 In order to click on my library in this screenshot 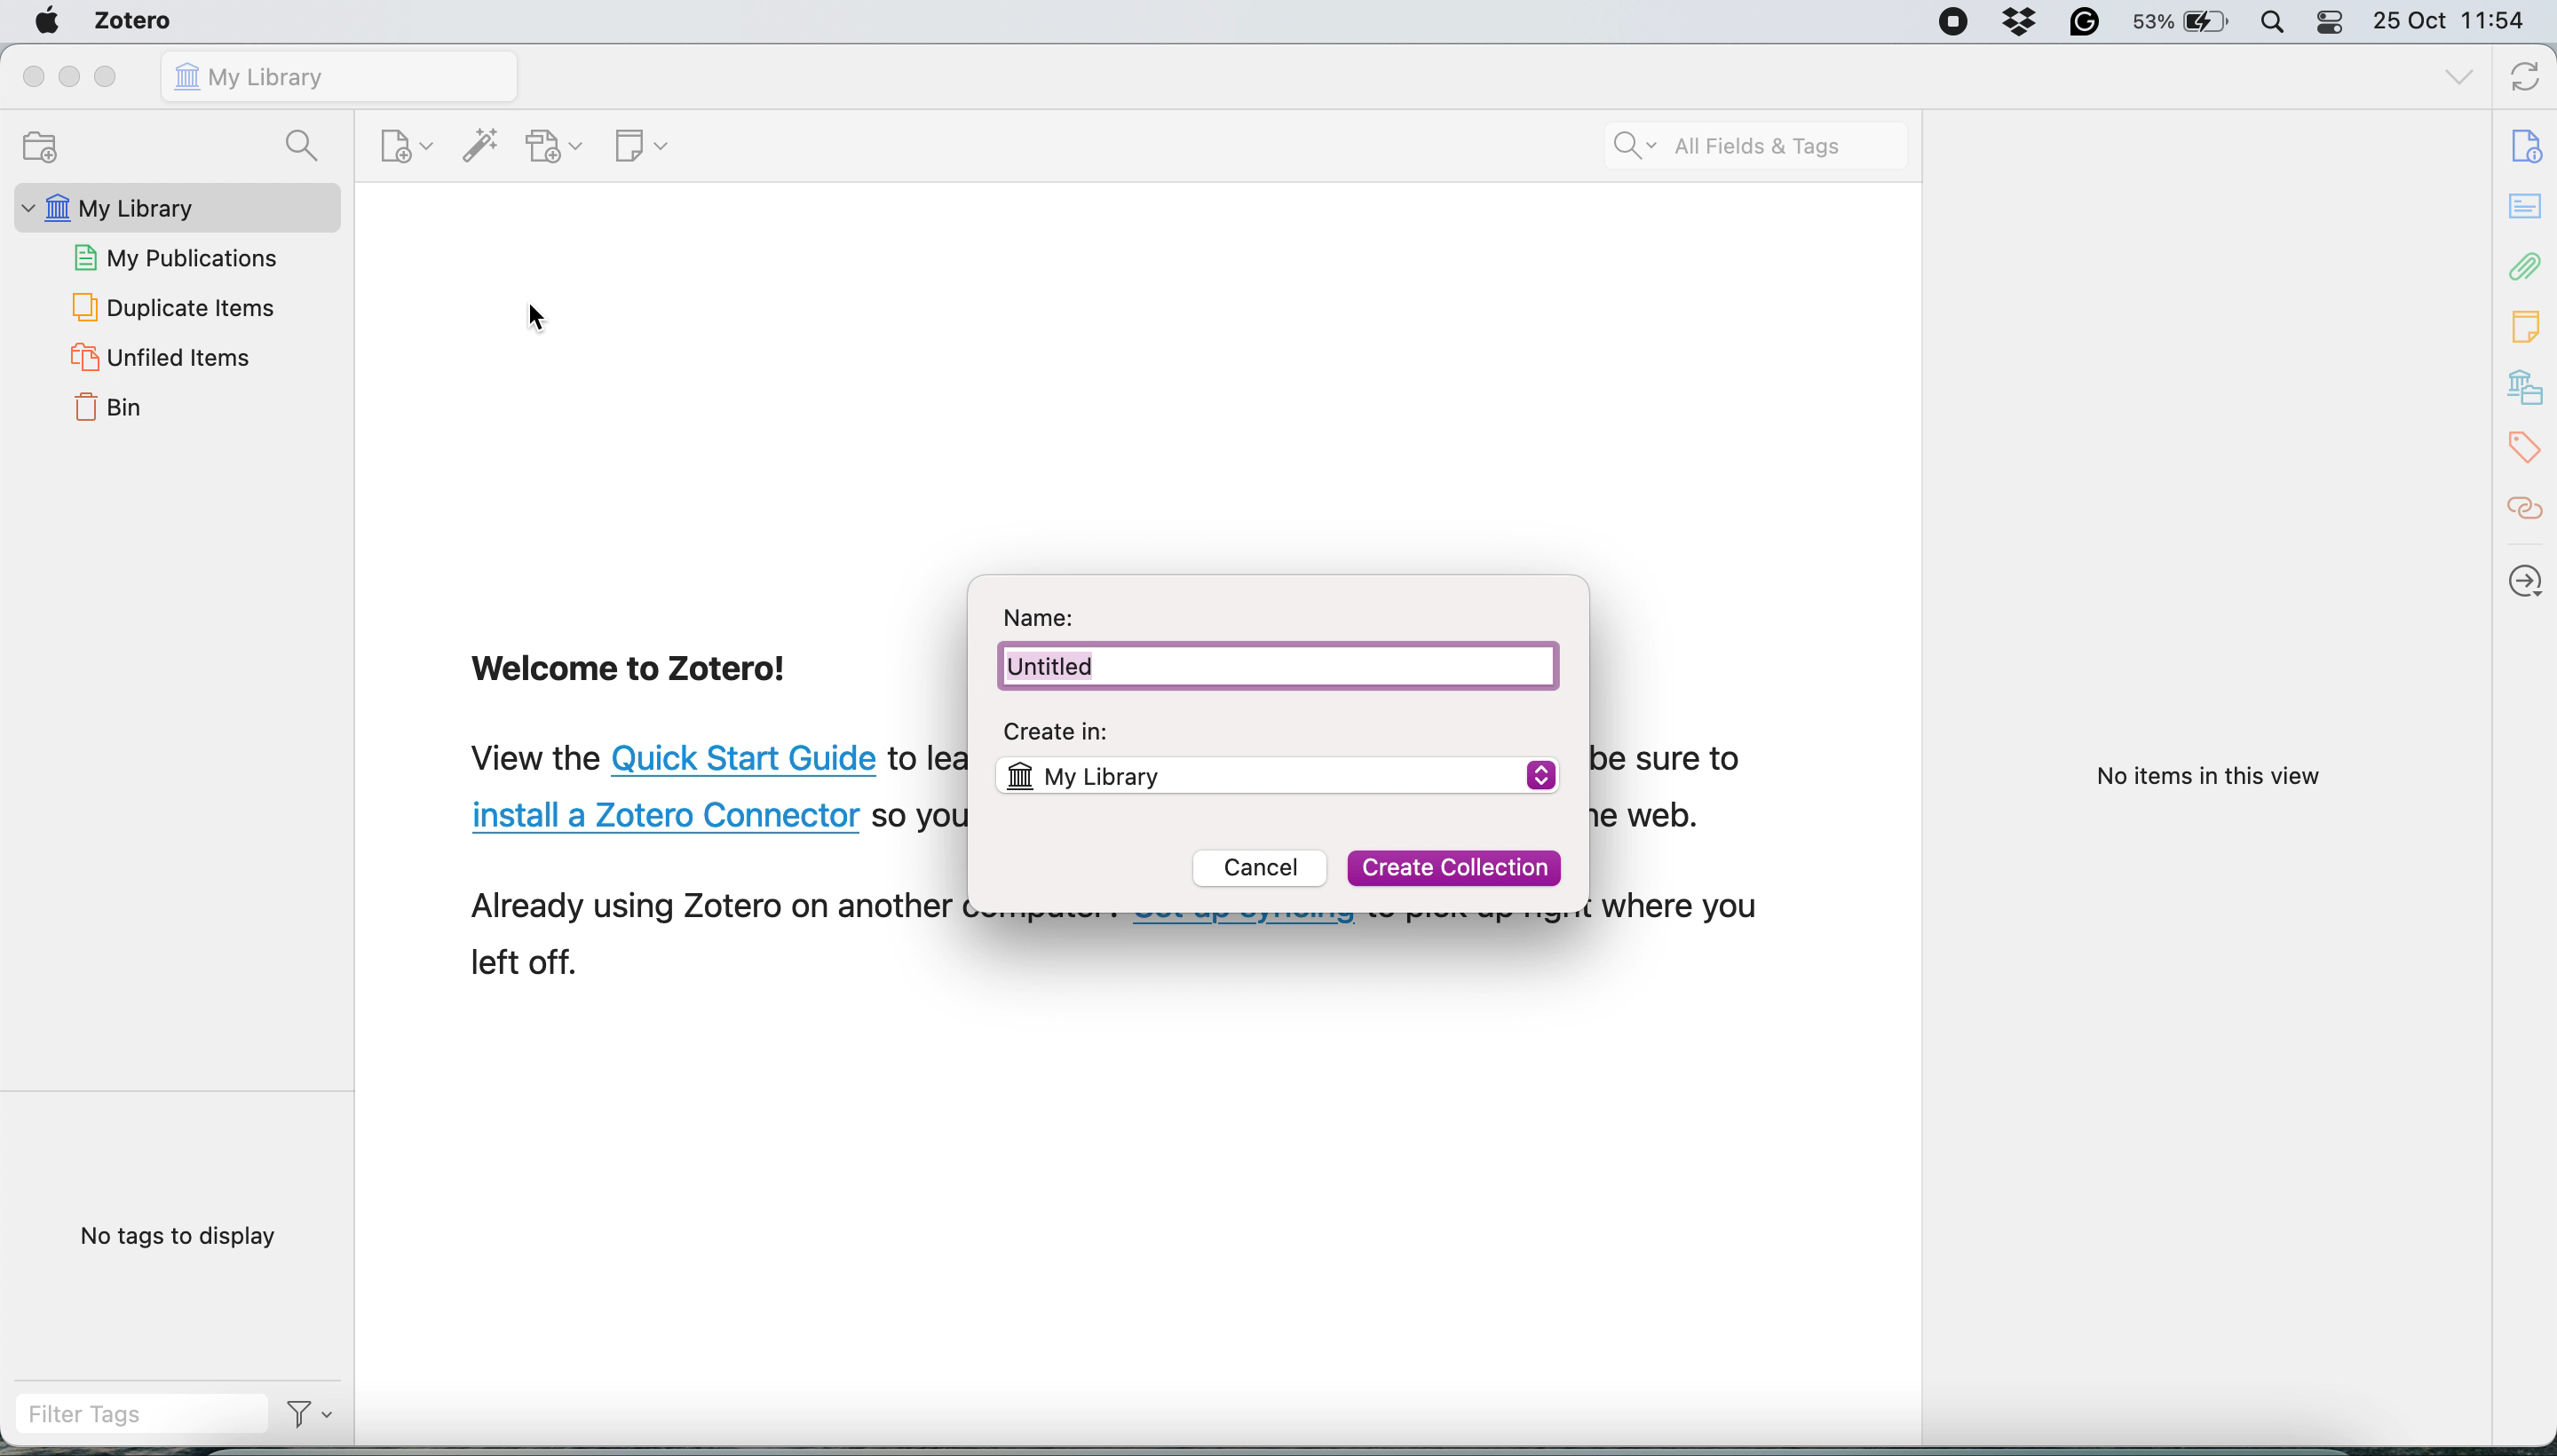, I will do `click(341, 76)`.